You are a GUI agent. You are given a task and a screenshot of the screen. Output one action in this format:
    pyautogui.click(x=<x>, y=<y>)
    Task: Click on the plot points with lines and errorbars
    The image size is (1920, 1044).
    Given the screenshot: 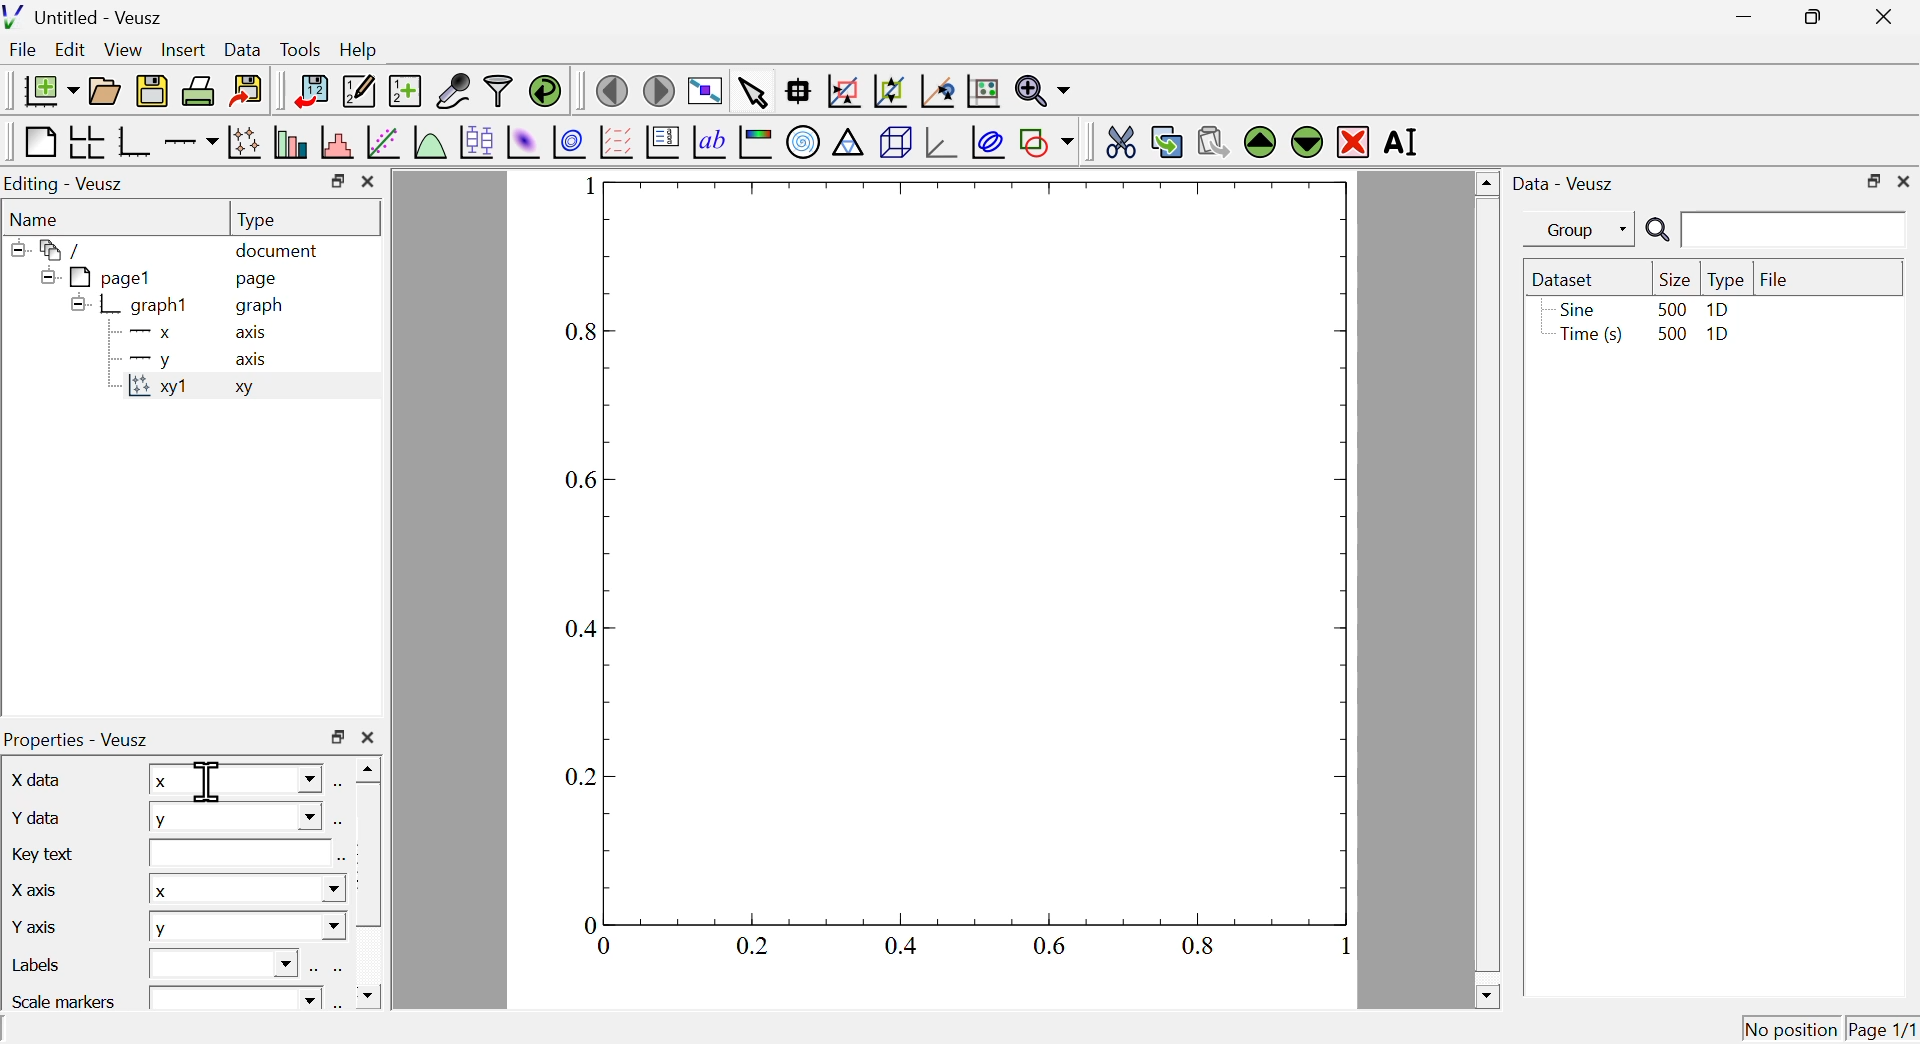 What is the action you would take?
    pyautogui.click(x=244, y=142)
    